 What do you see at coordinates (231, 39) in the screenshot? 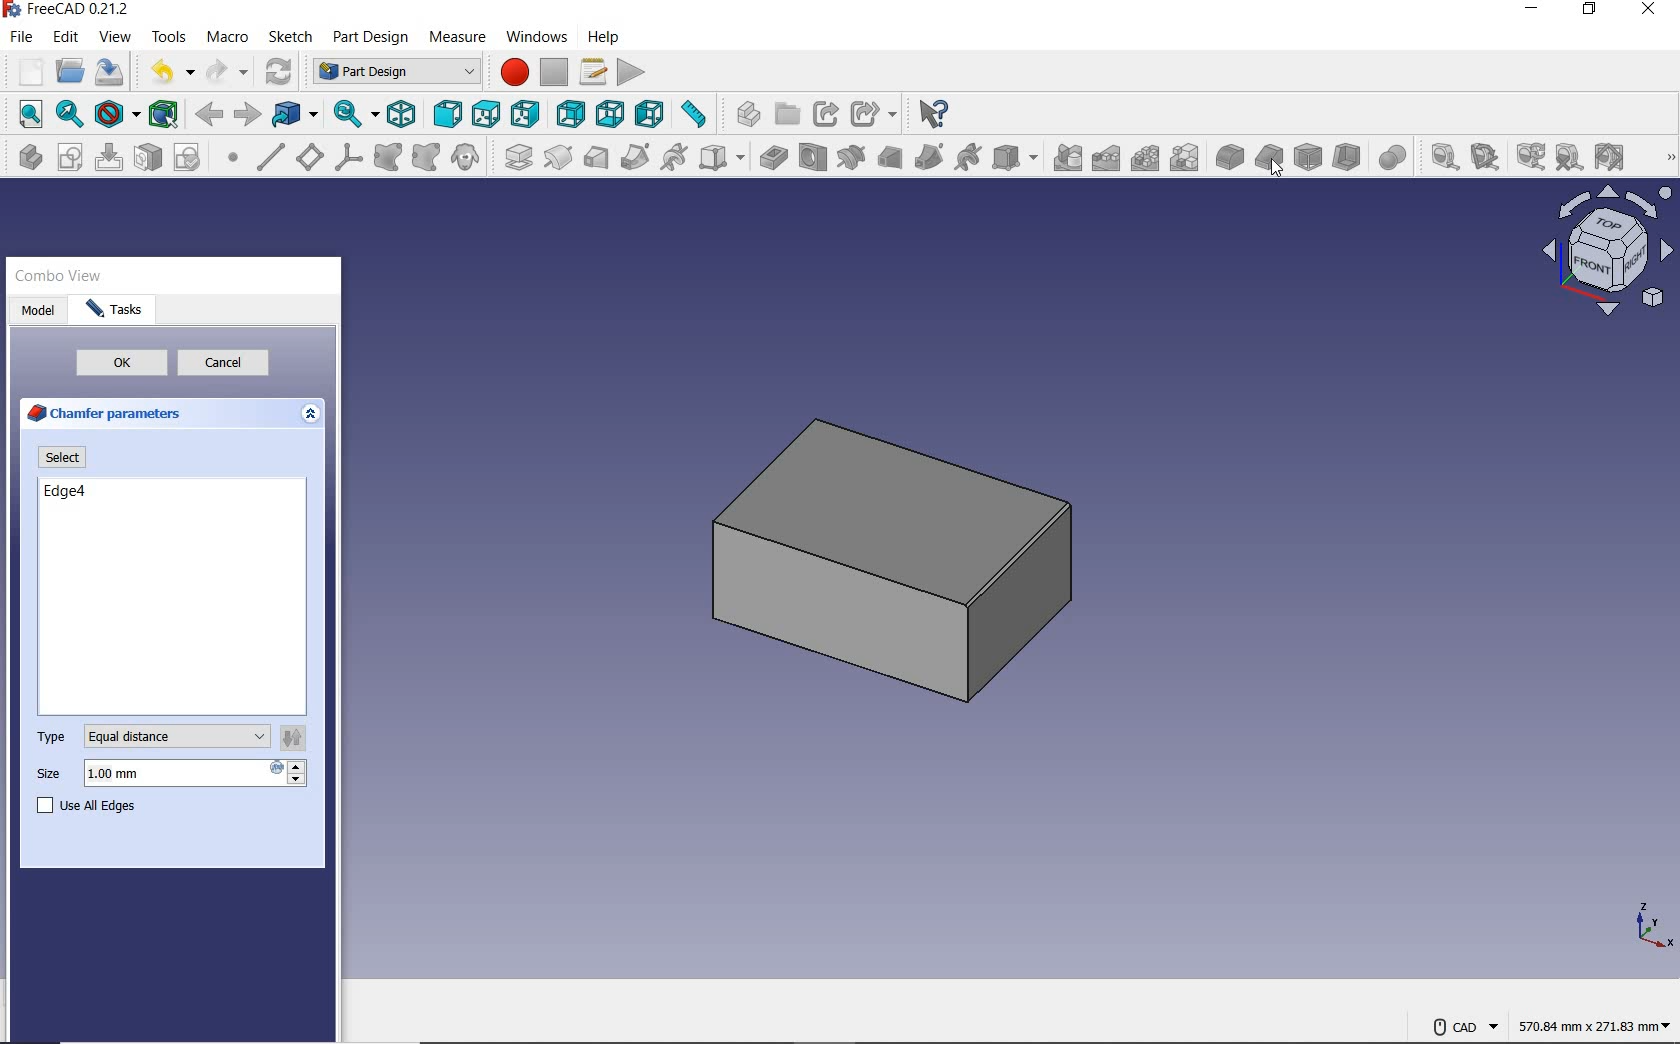
I see `macro` at bounding box center [231, 39].